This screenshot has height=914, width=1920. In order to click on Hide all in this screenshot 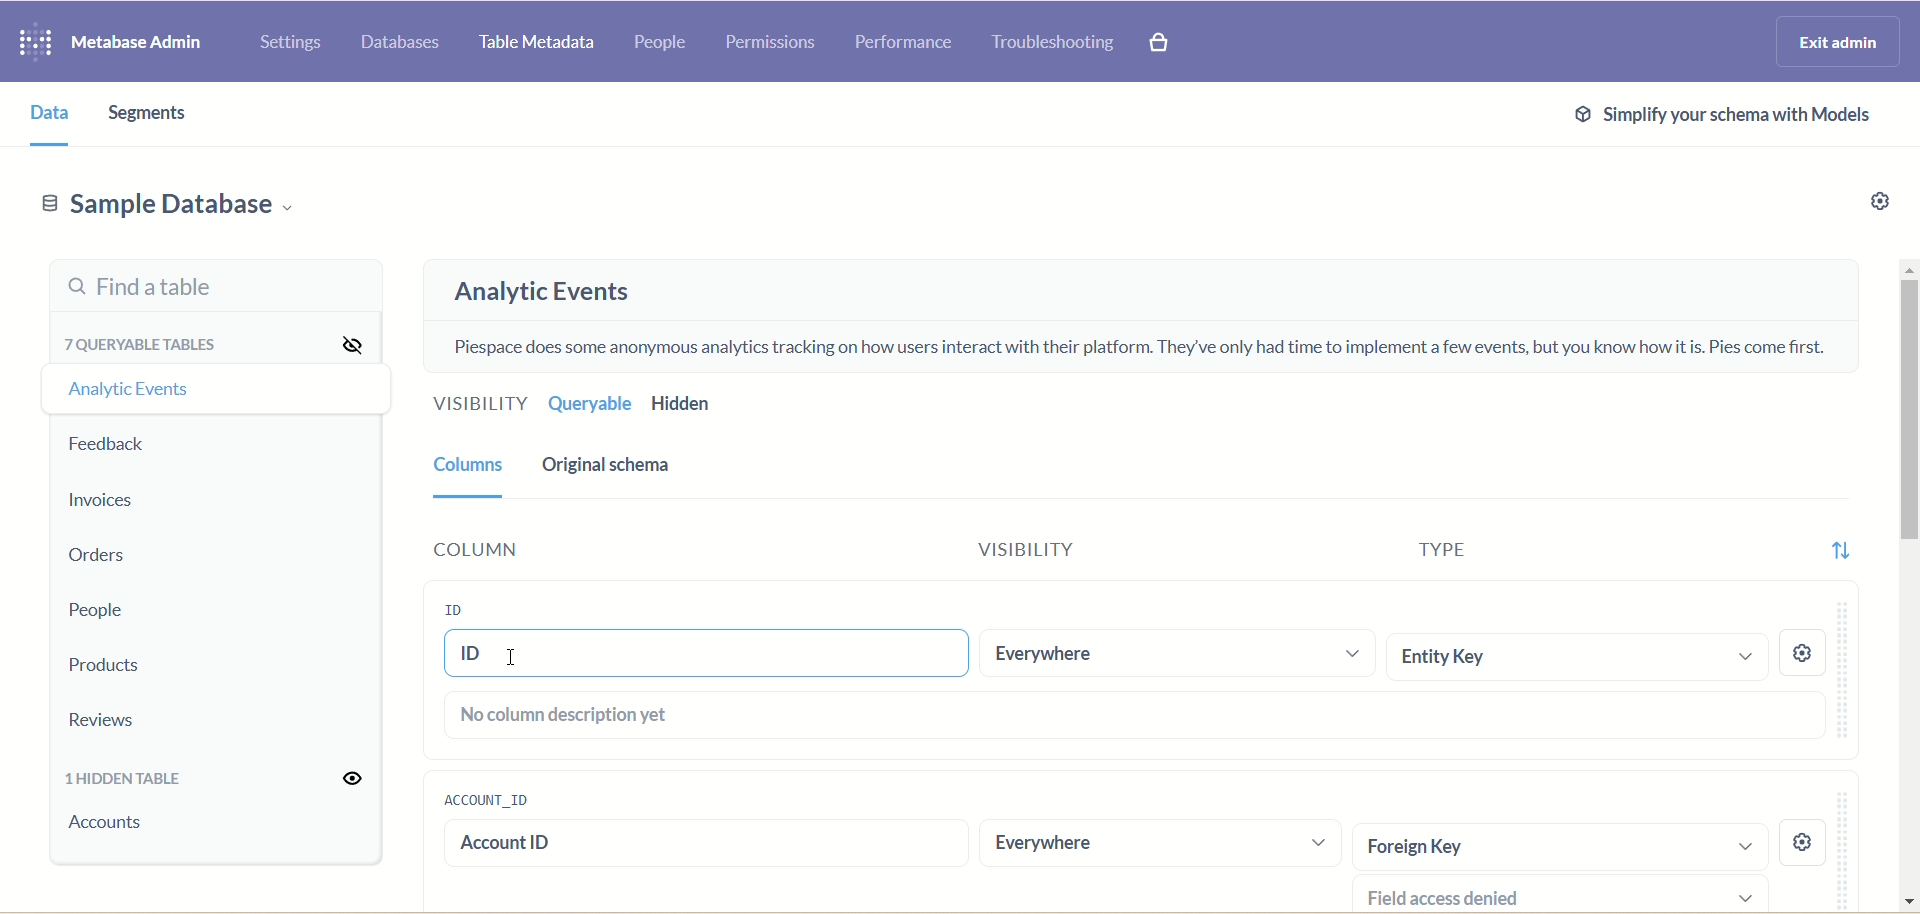, I will do `click(341, 342)`.